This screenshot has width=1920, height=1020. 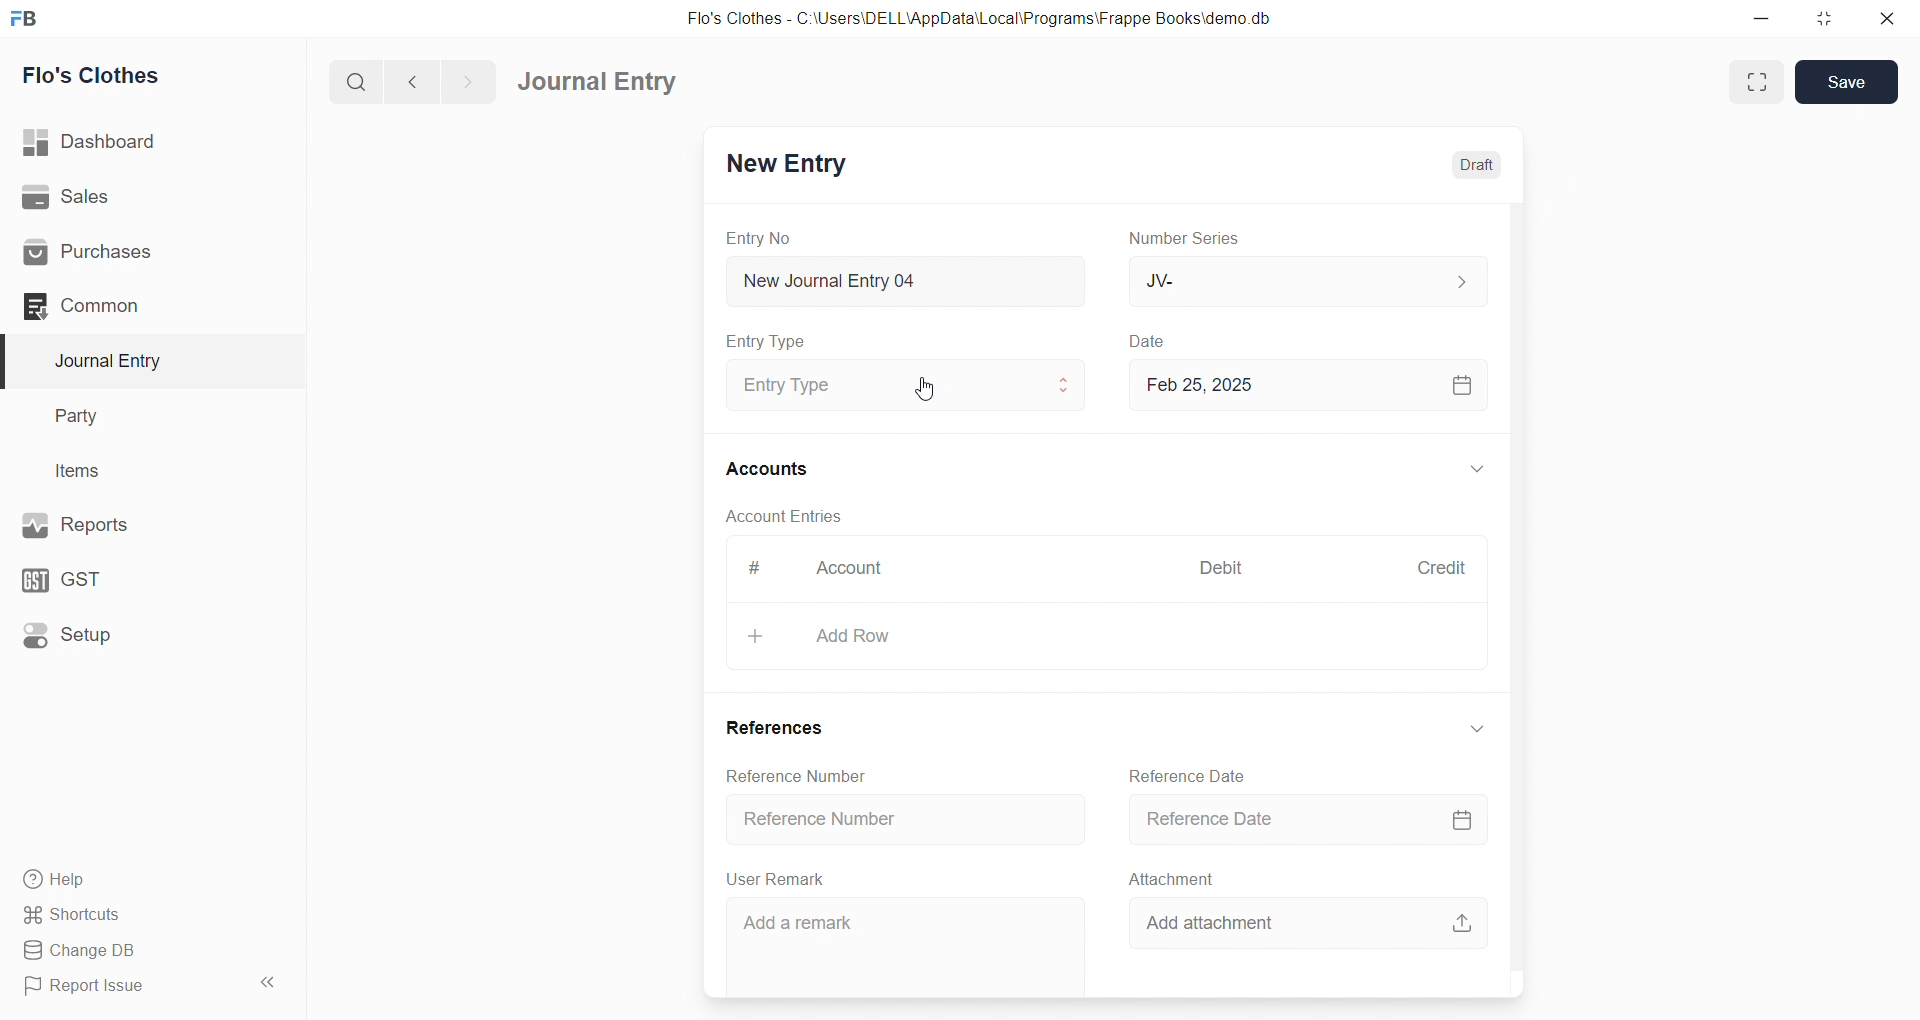 I want to click on Reference Date, so click(x=1192, y=774).